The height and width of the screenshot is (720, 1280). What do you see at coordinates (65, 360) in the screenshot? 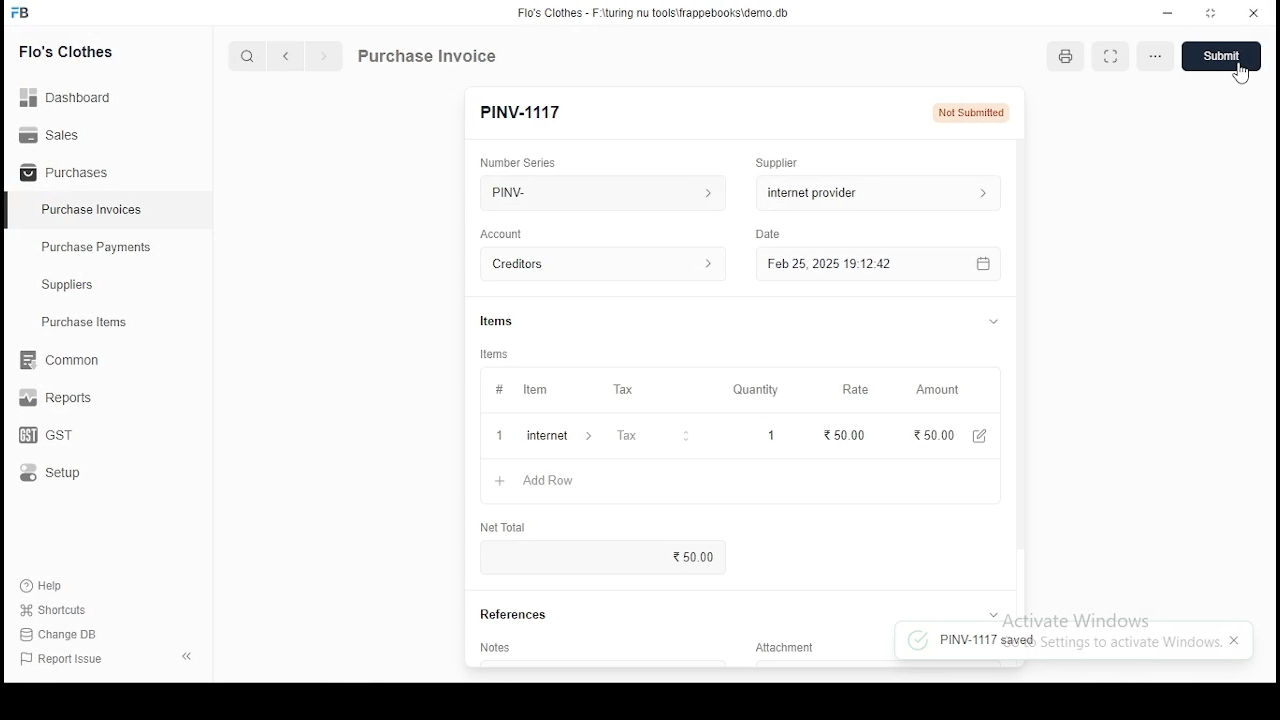
I see `common` at bounding box center [65, 360].